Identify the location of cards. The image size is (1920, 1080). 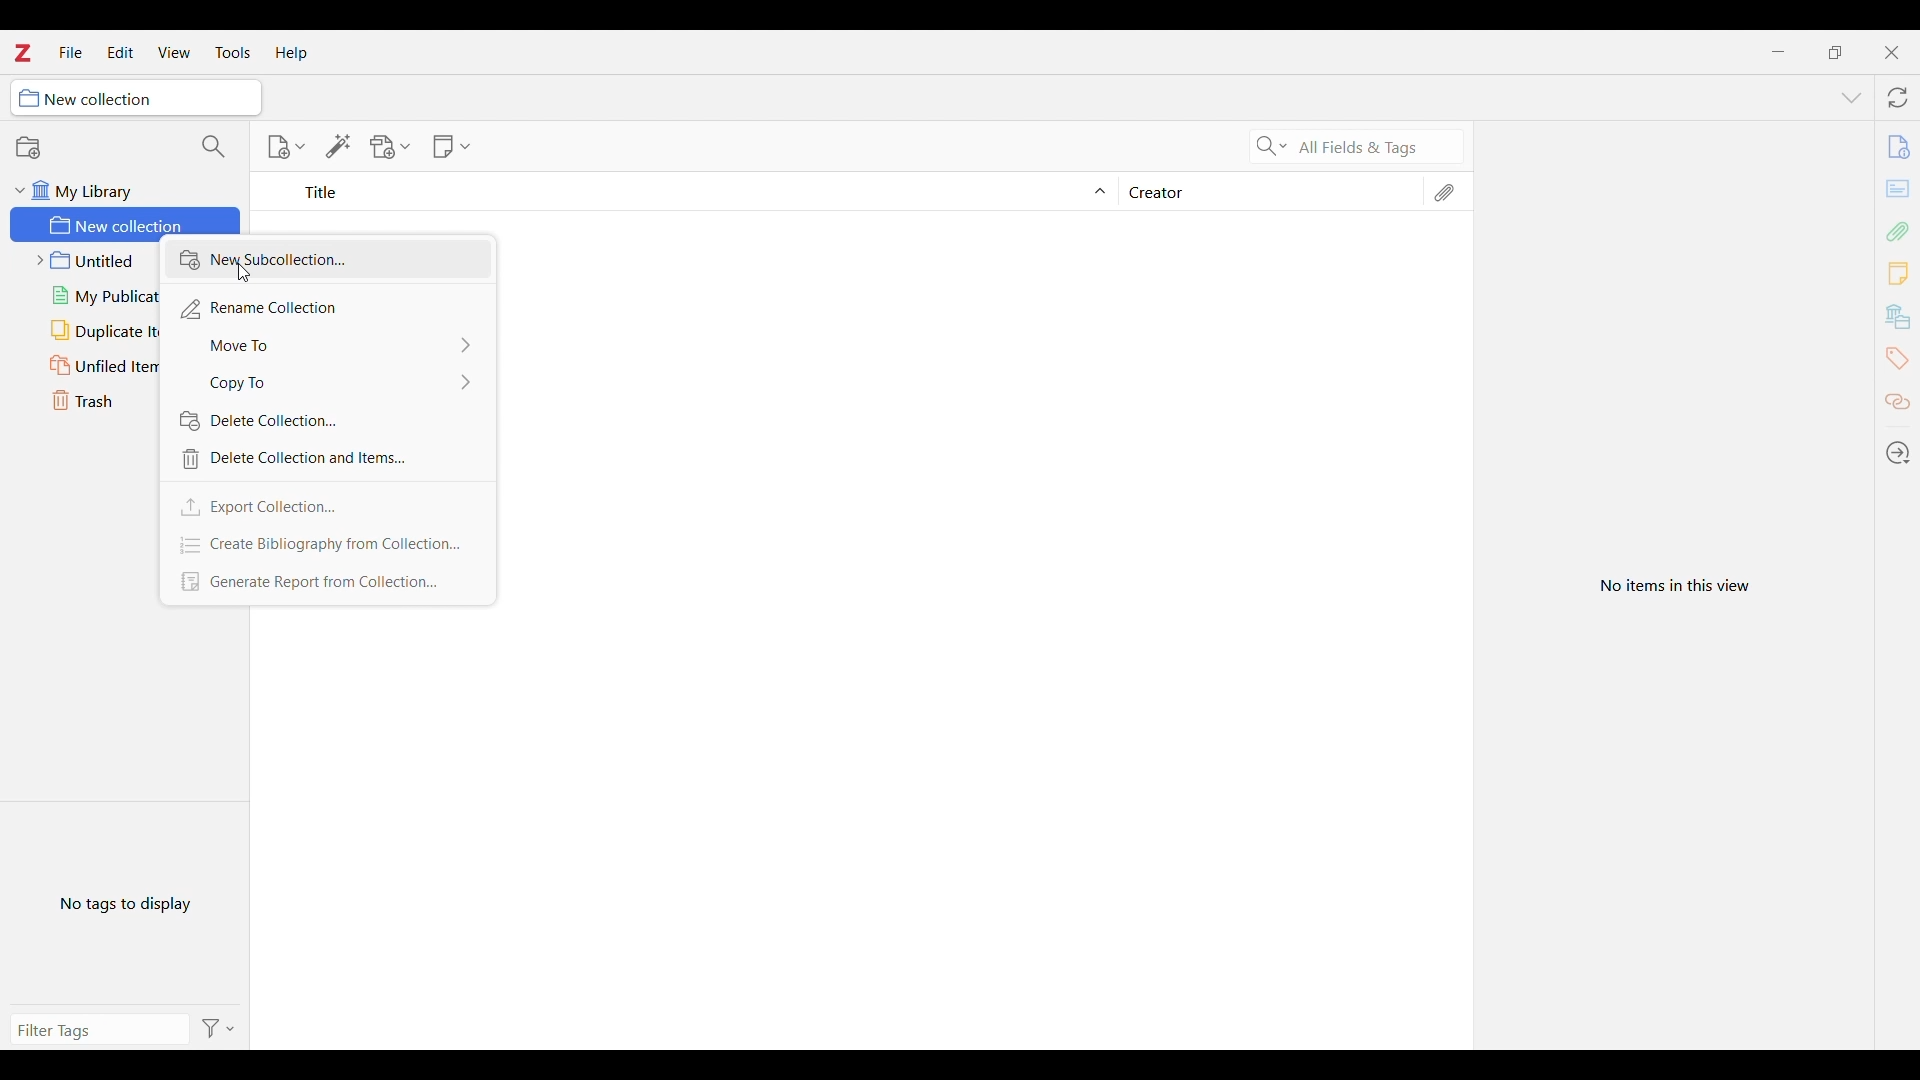
(1900, 191).